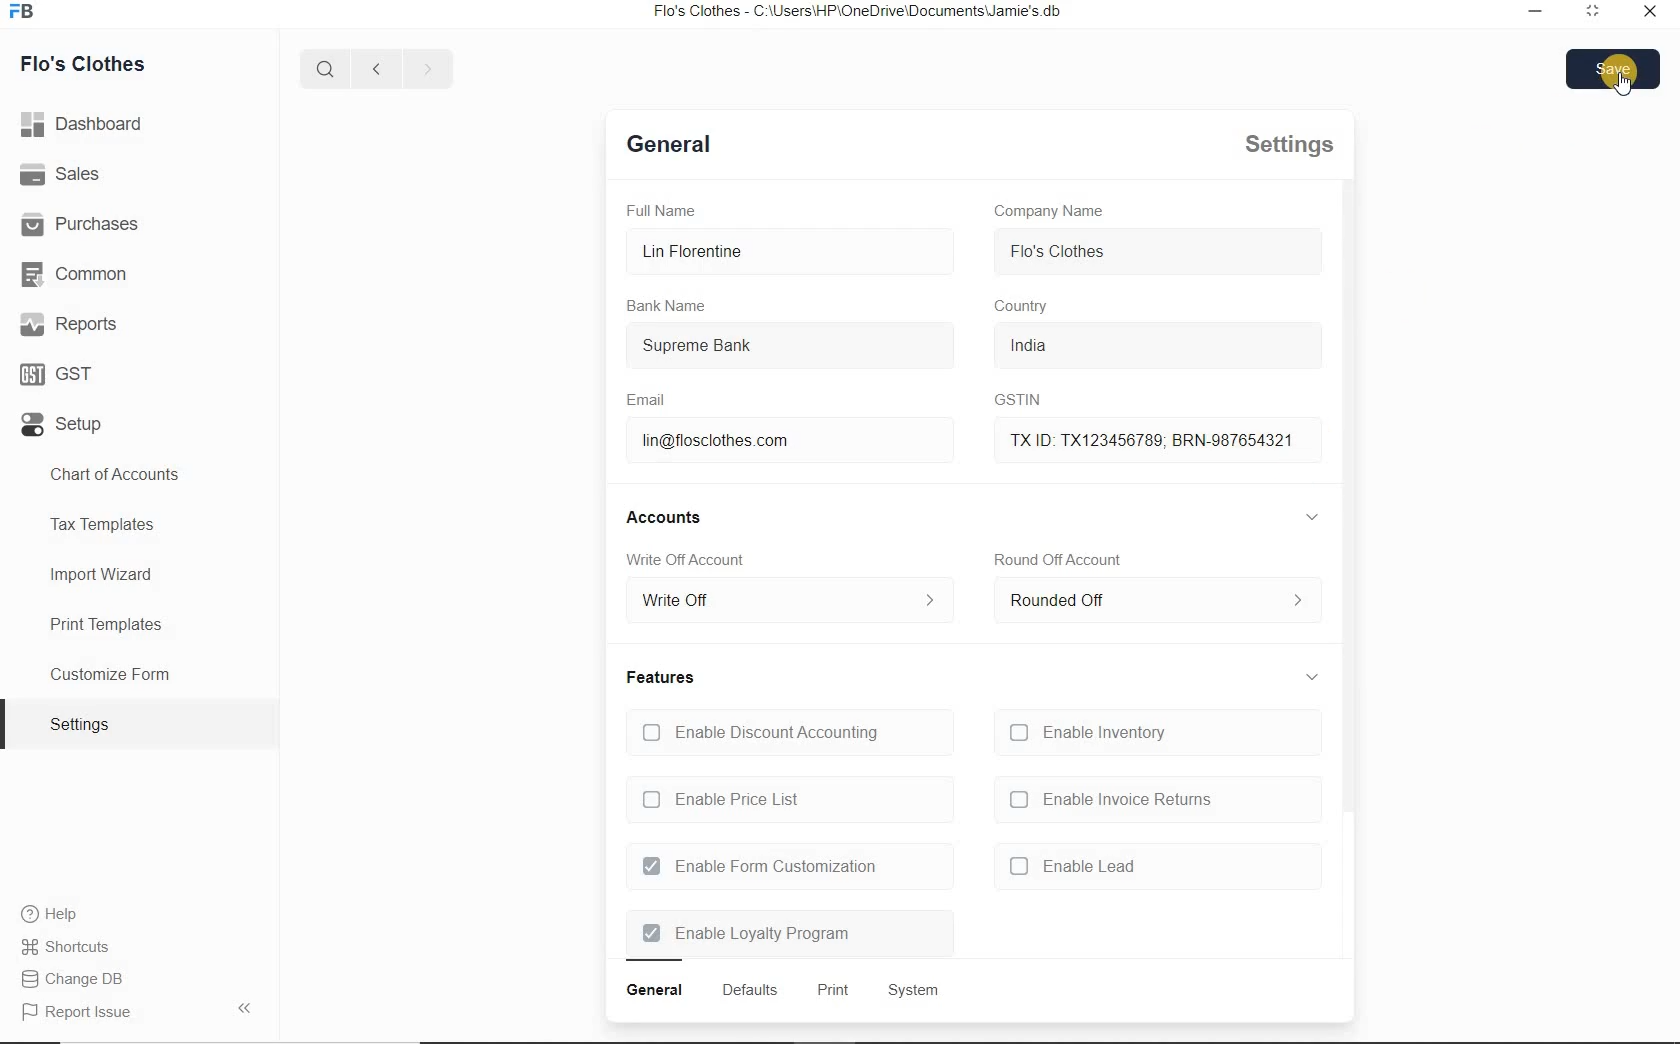 This screenshot has height=1044, width=1680. Describe the element at coordinates (671, 517) in the screenshot. I see `accounts` at that location.